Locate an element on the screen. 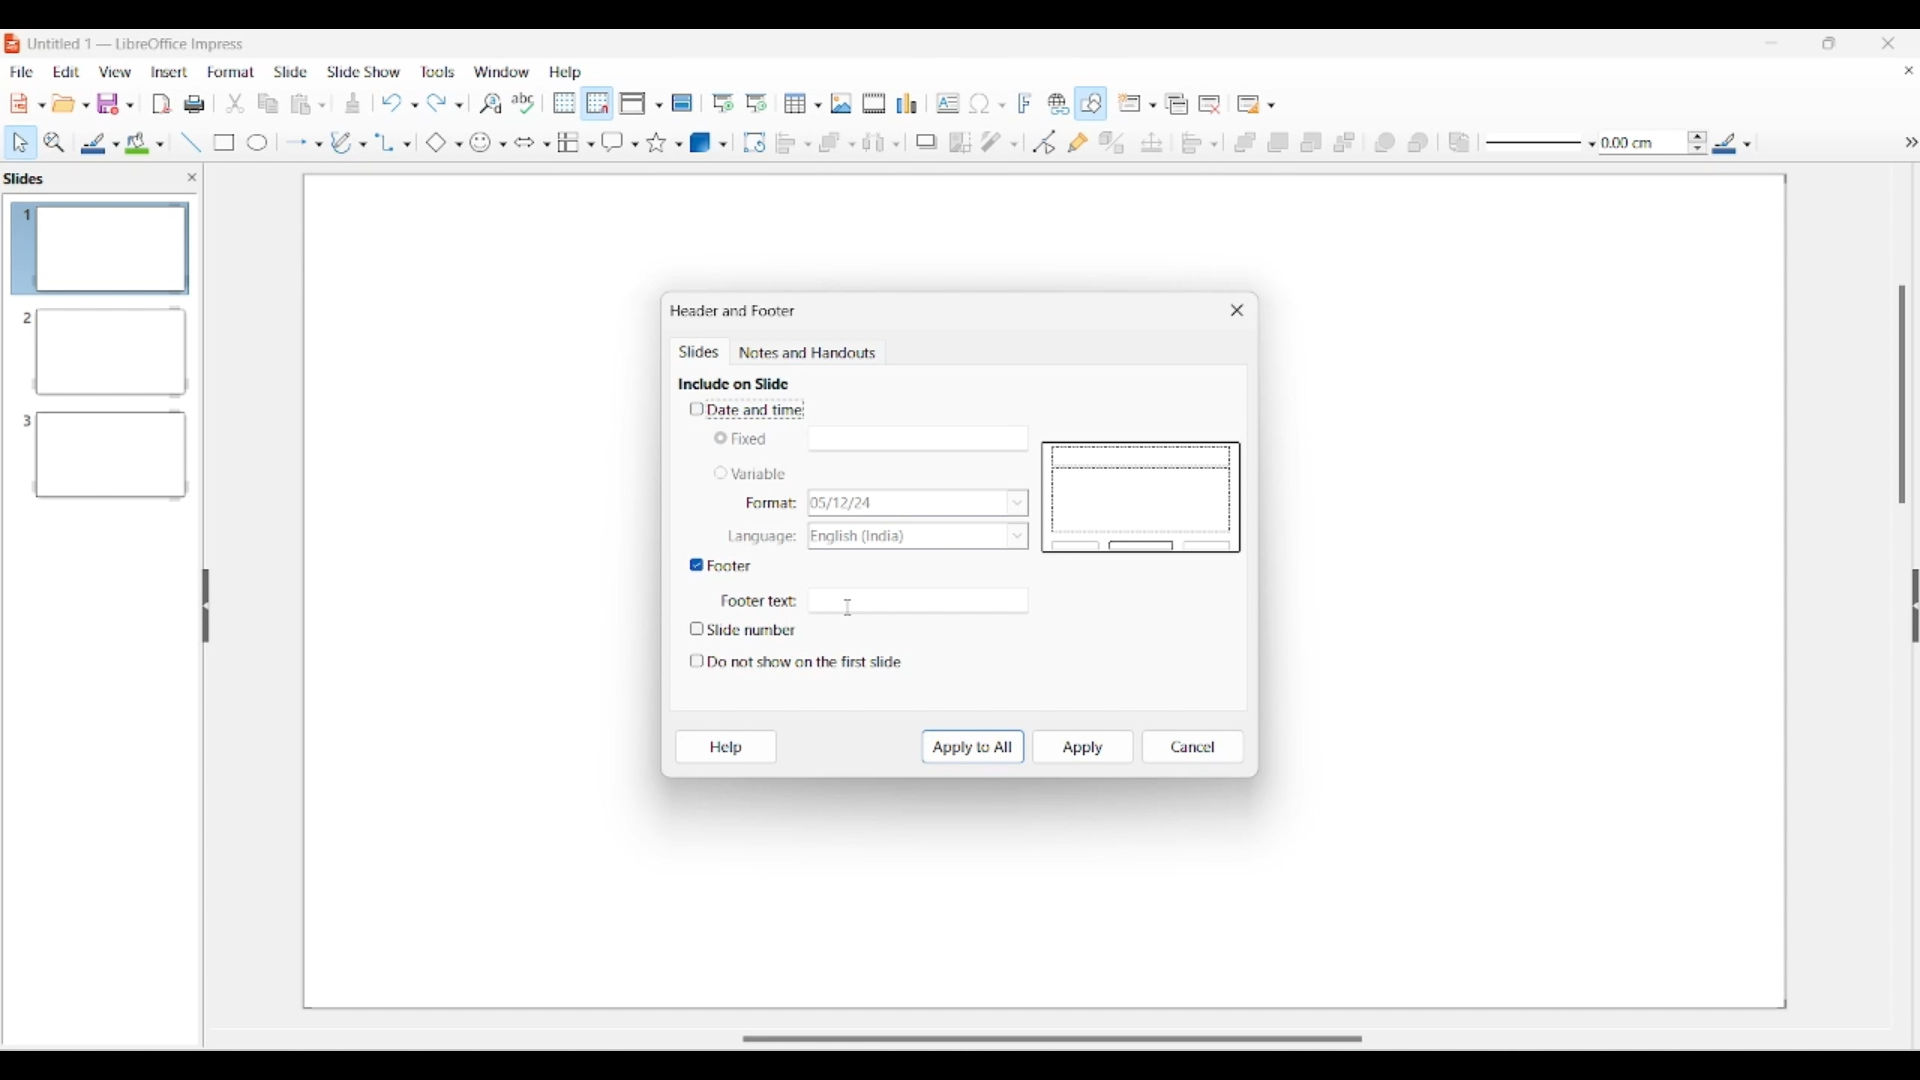 Image resolution: width=1920 pixels, height=1080 pixels. Slide preview is located at coordinates (1141, 498).